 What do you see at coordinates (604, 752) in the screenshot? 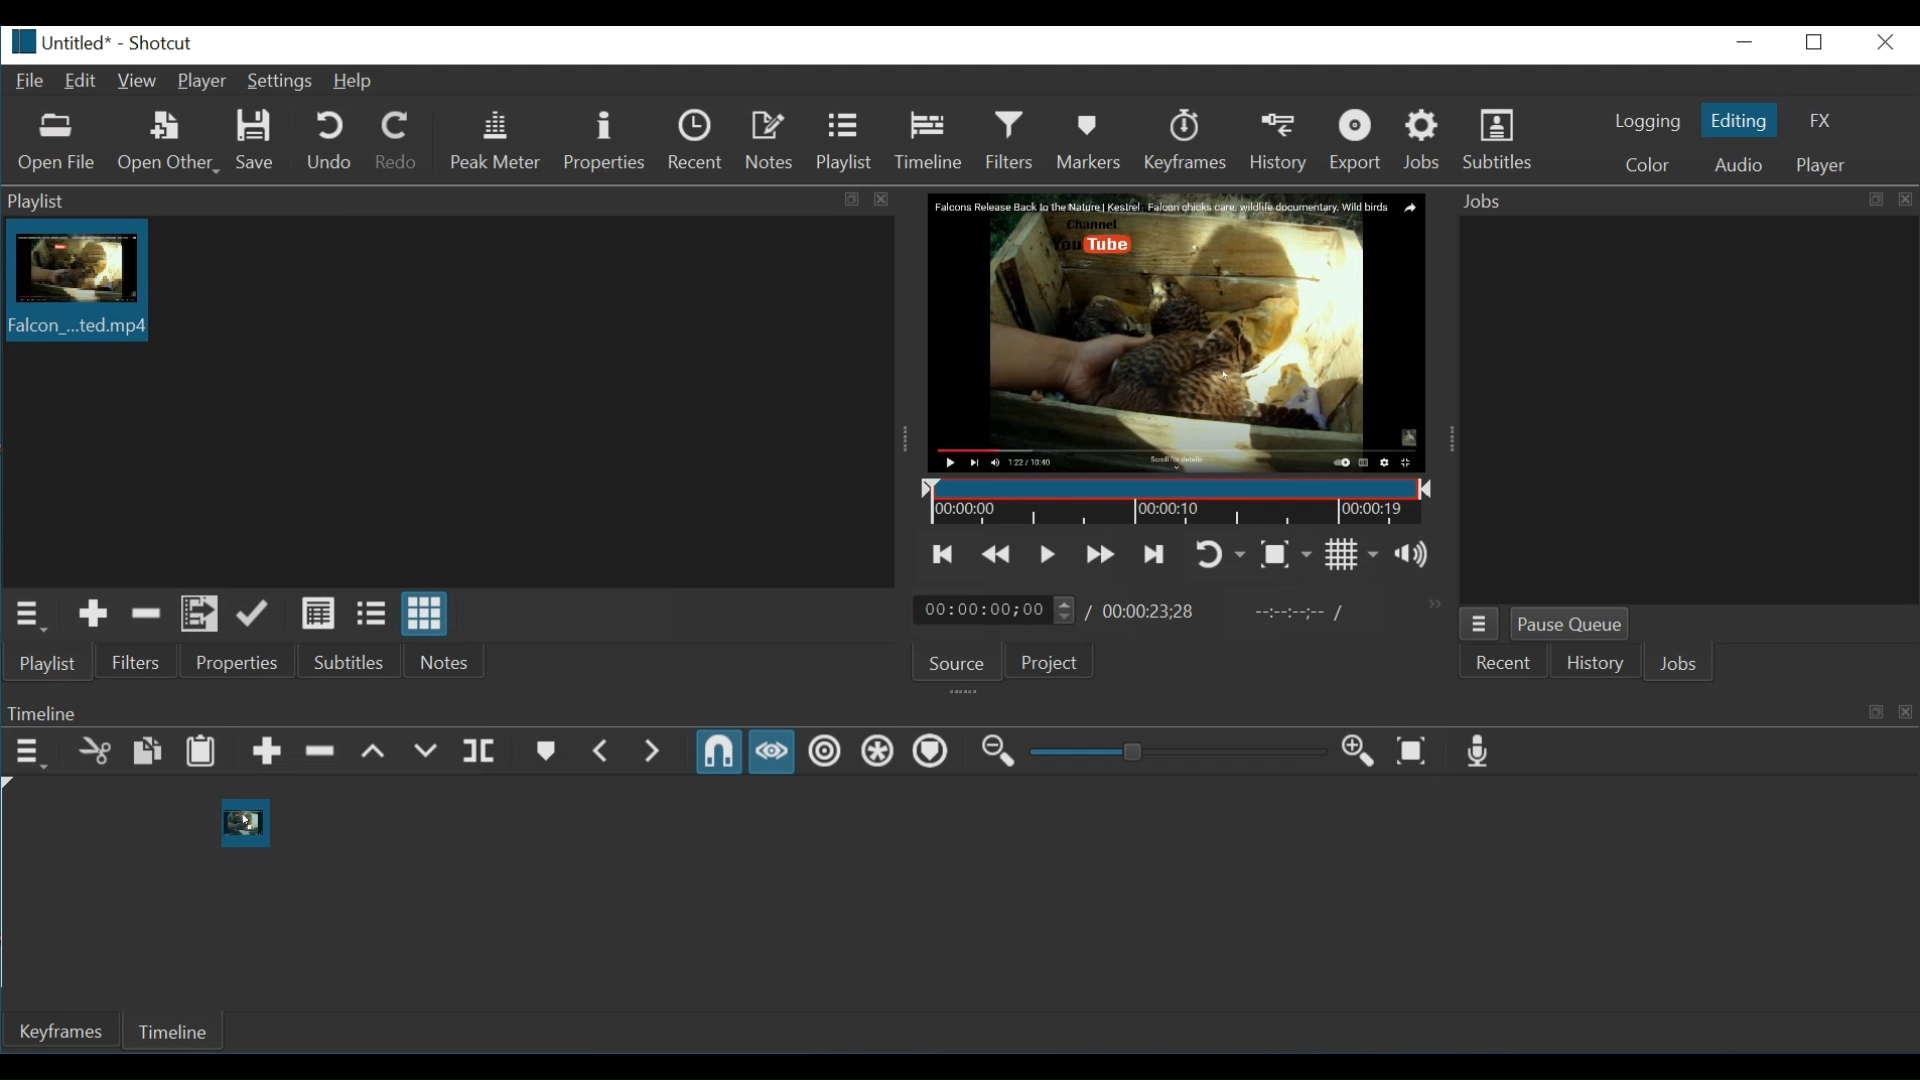
I see `Previous marker` at bounding box center [604, 752].